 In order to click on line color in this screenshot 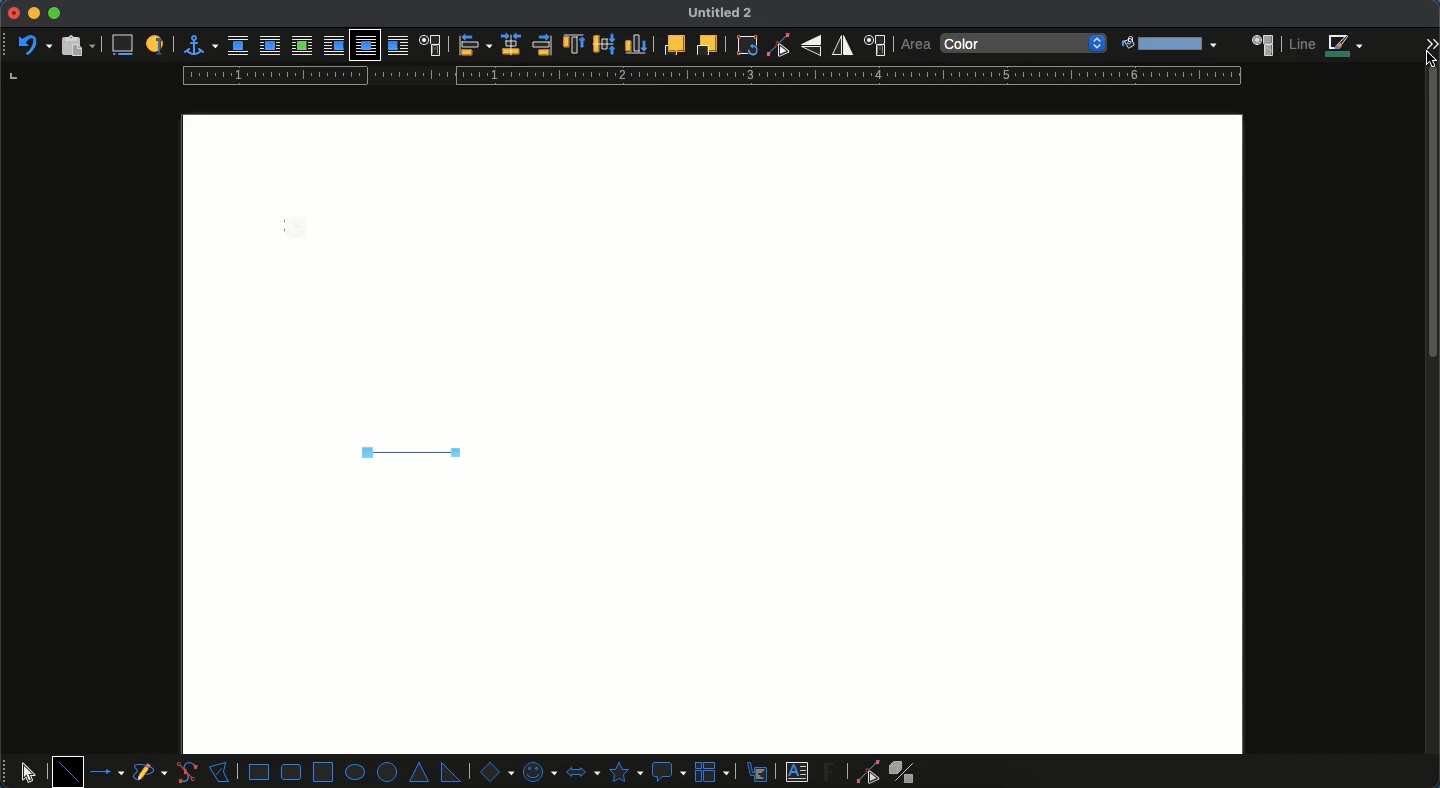, I will do `click(1327, 45)`.